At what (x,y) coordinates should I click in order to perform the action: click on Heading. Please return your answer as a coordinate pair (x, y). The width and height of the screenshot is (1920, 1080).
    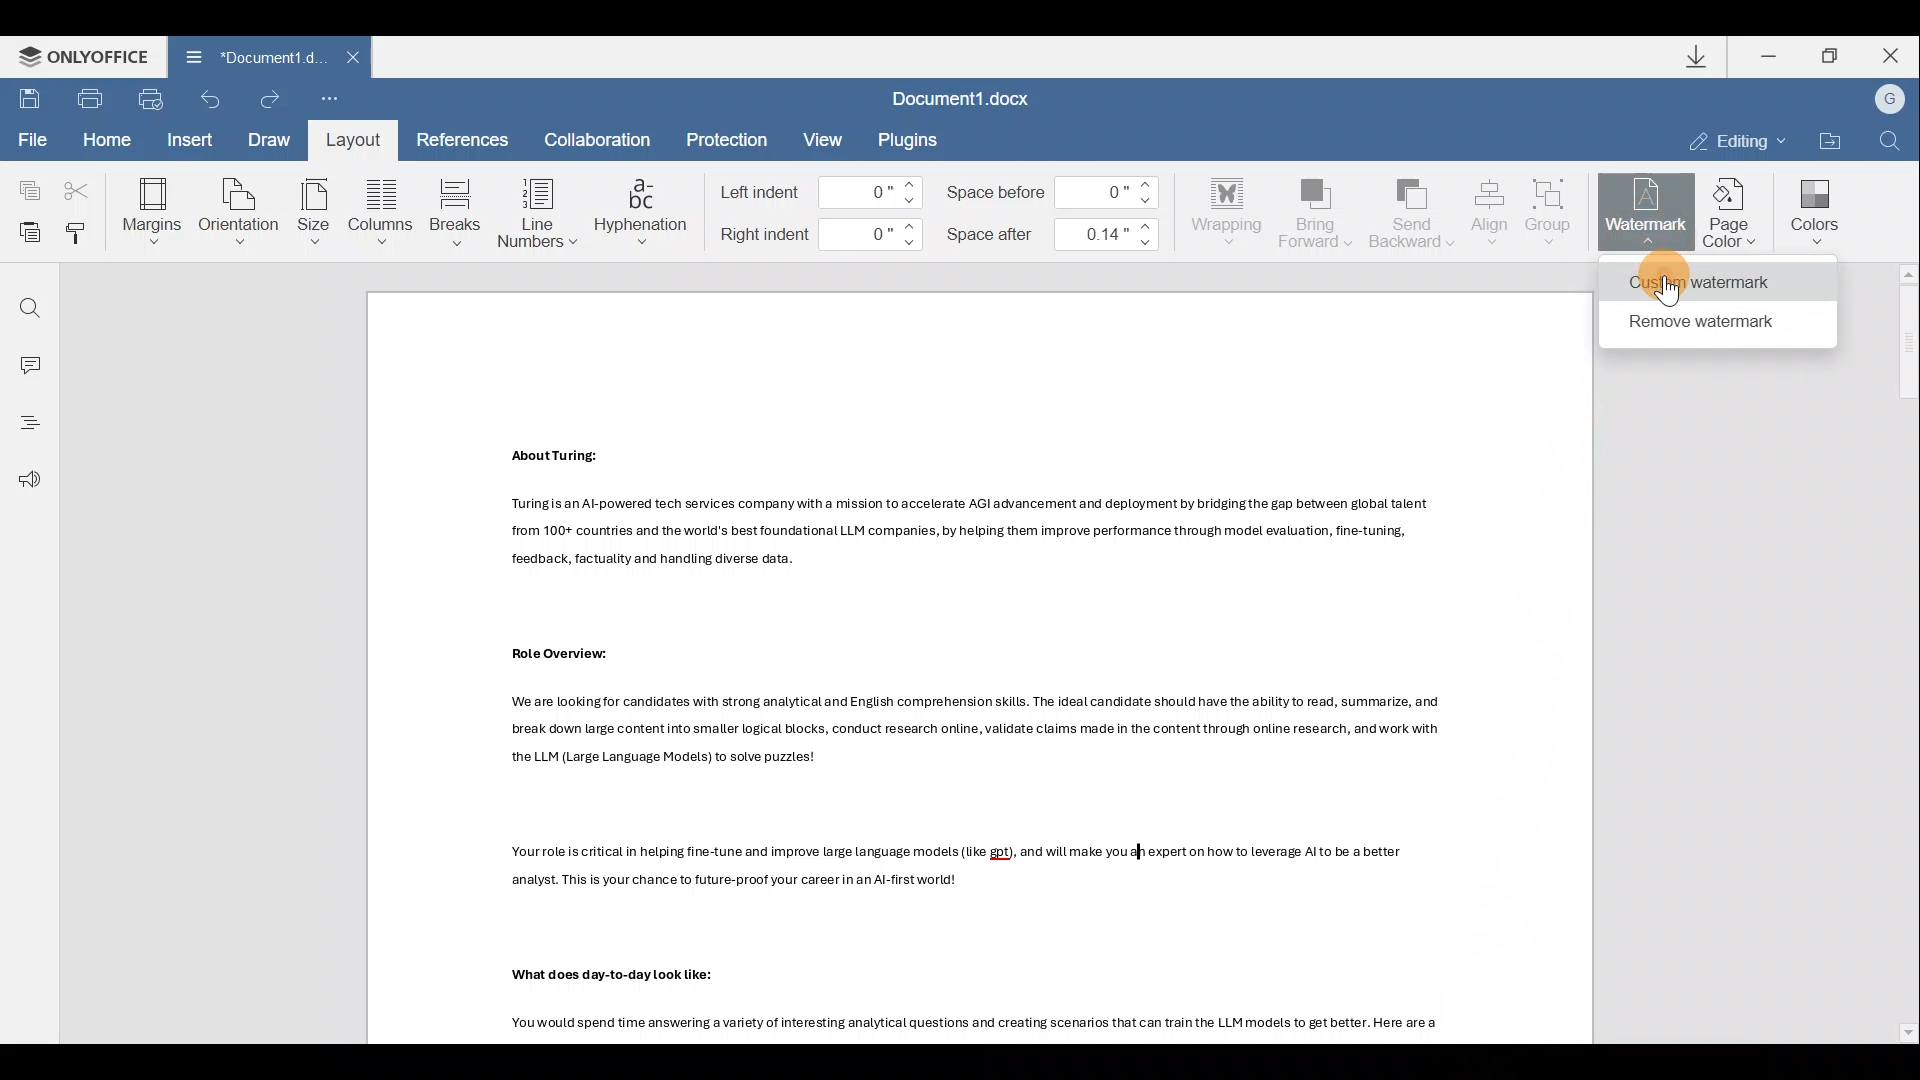
    Looking at the image, I should click on (28, 423).